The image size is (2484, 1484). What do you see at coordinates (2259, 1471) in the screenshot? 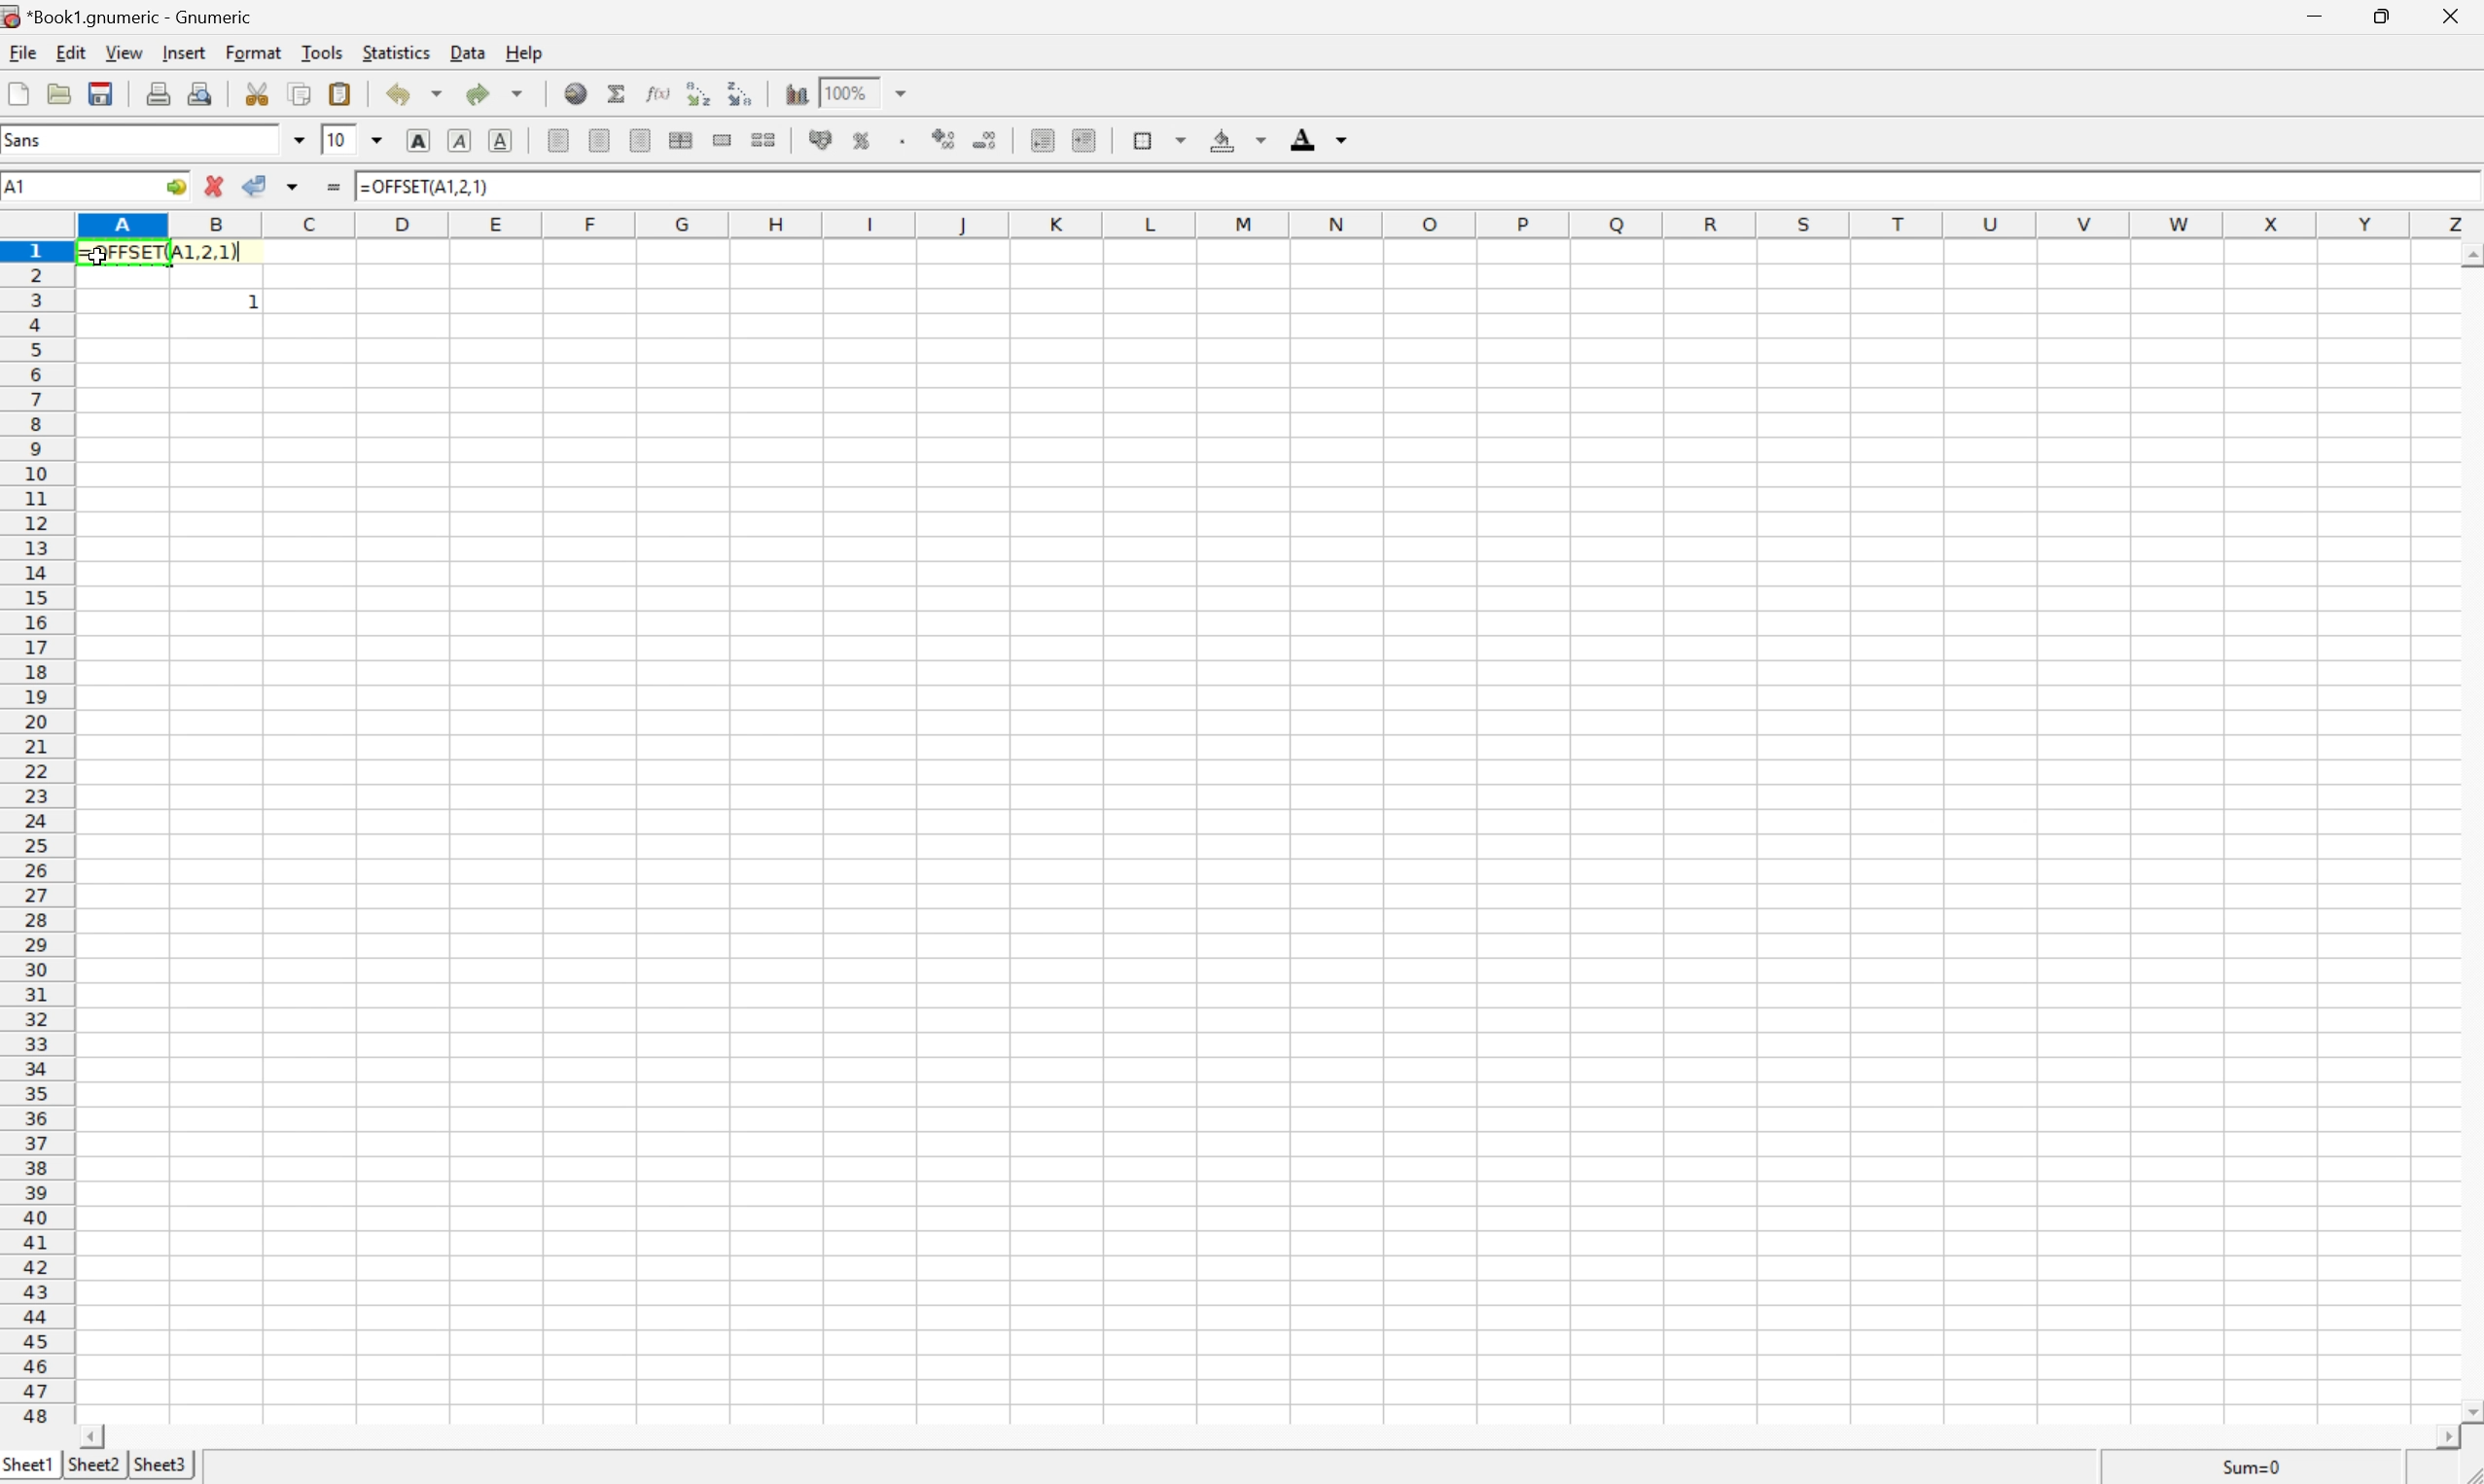
I see `sum=0` at bounding box center [2259, 1471].